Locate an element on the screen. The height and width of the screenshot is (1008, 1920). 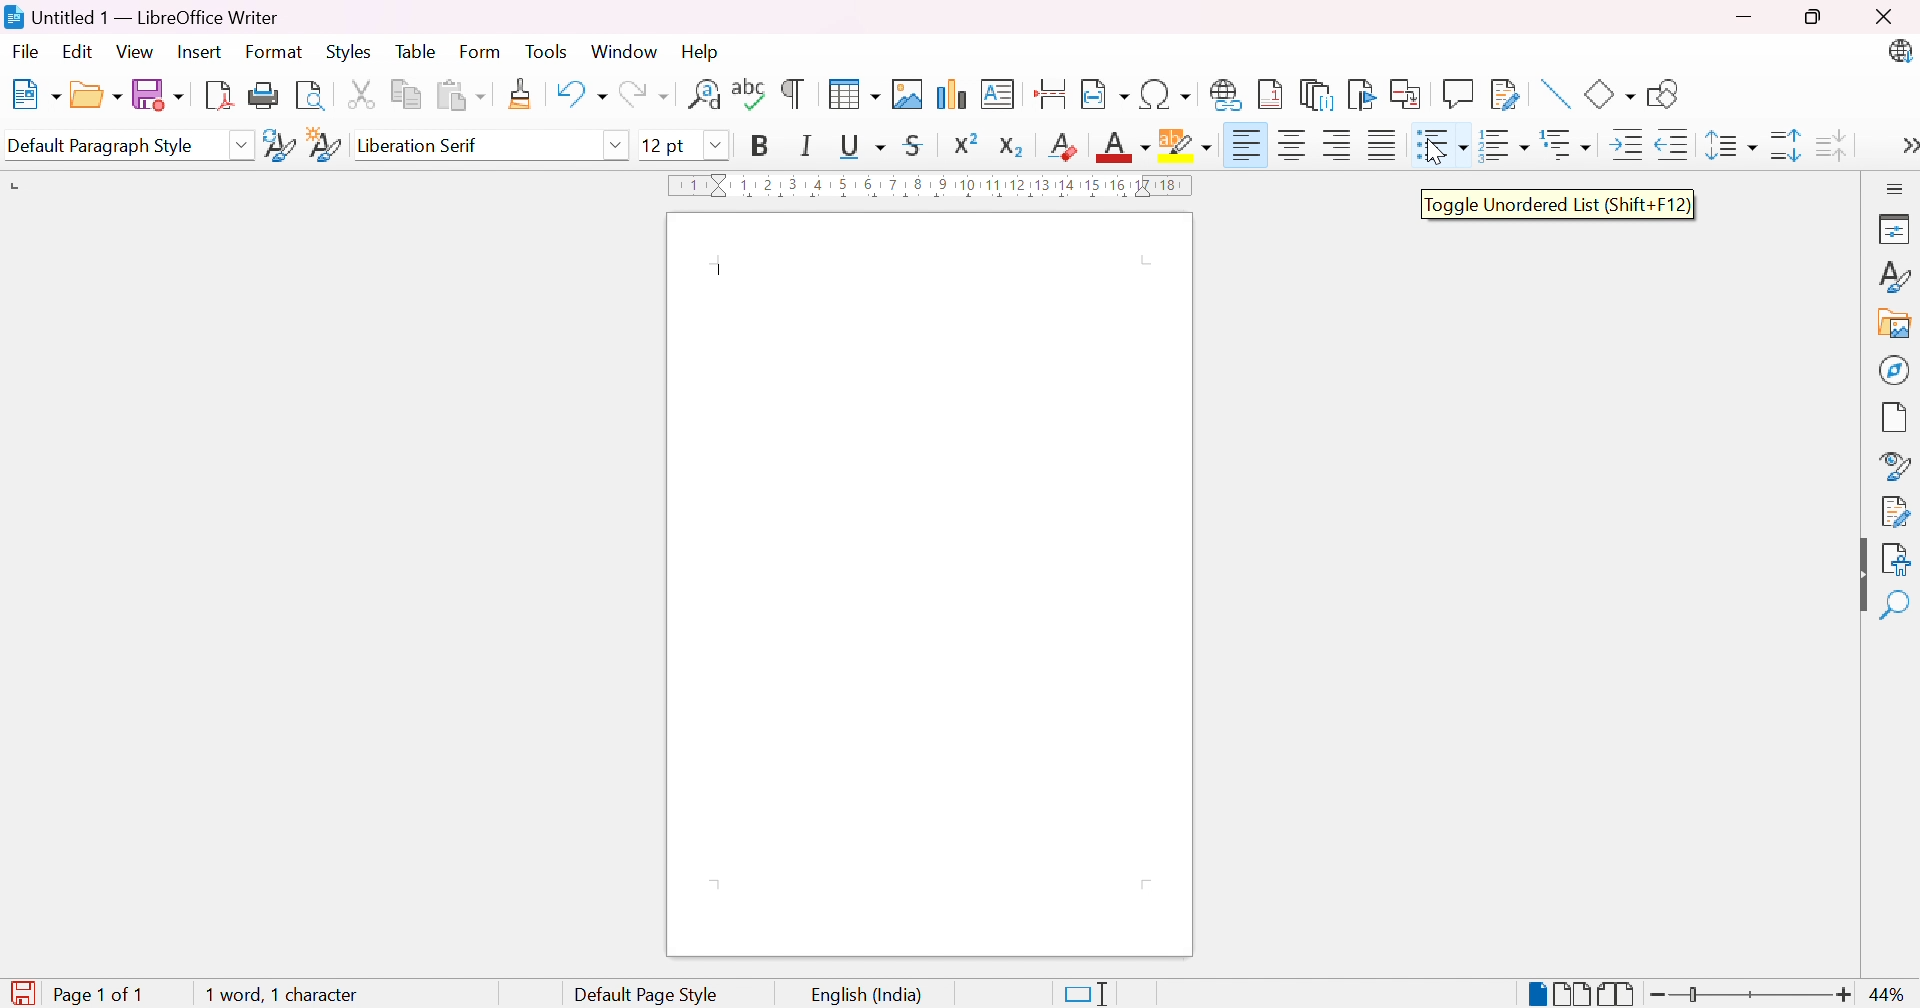
Redo is located at coordinates (643, 96).